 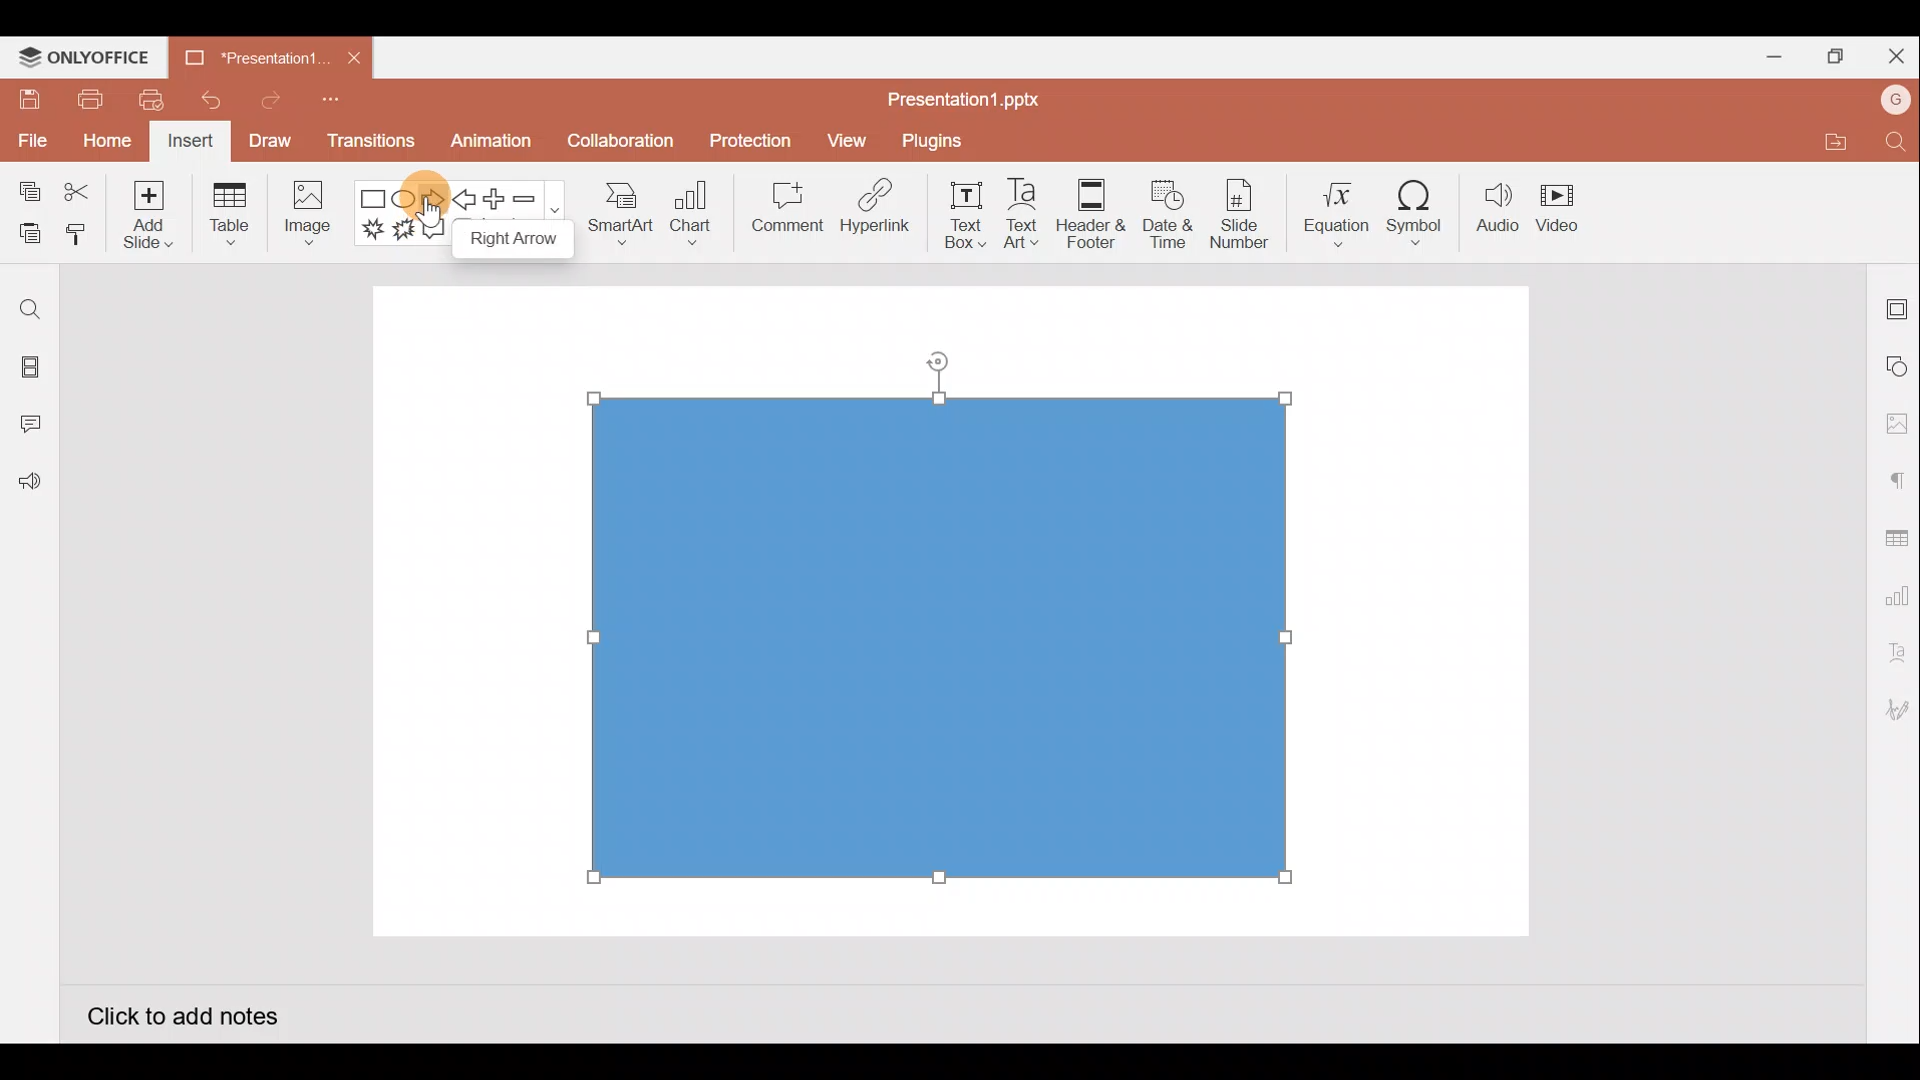 I want to click on Close, so click(x=1892, y=52).